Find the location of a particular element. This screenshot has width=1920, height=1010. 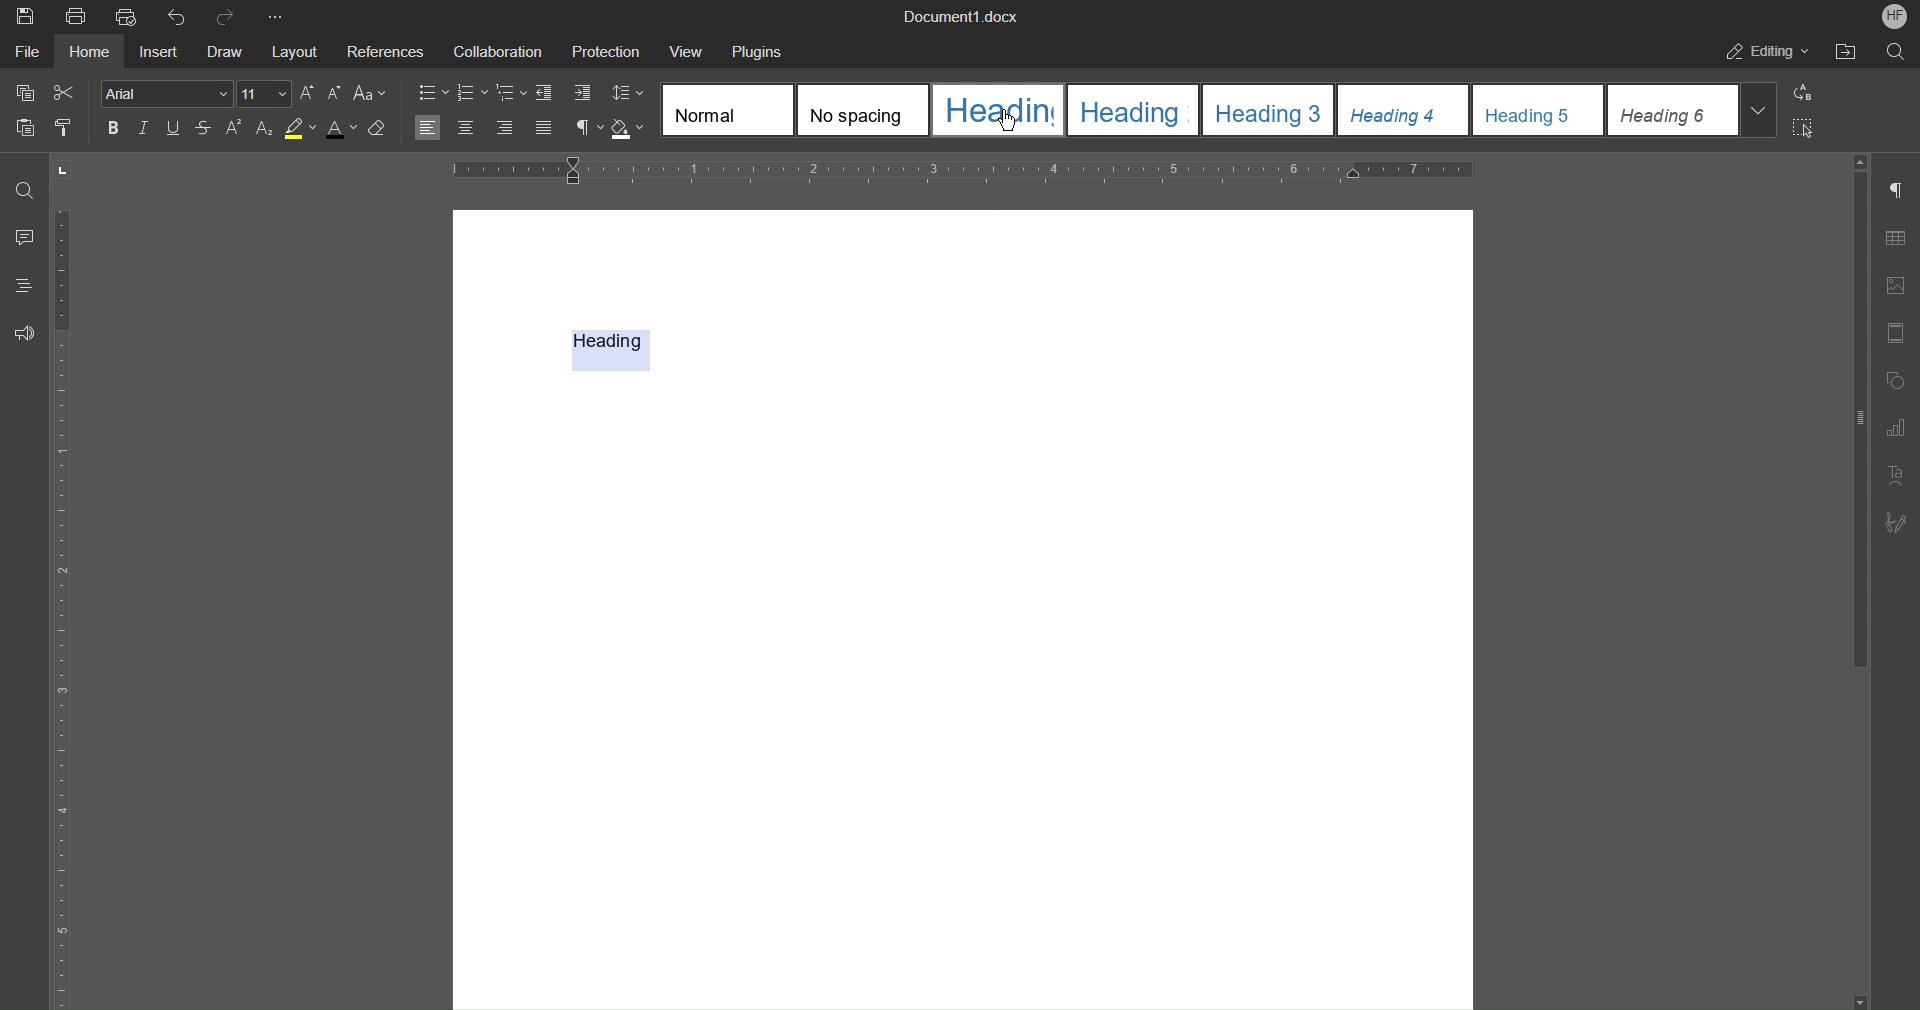

Cut is located at coordinates (70, 89).